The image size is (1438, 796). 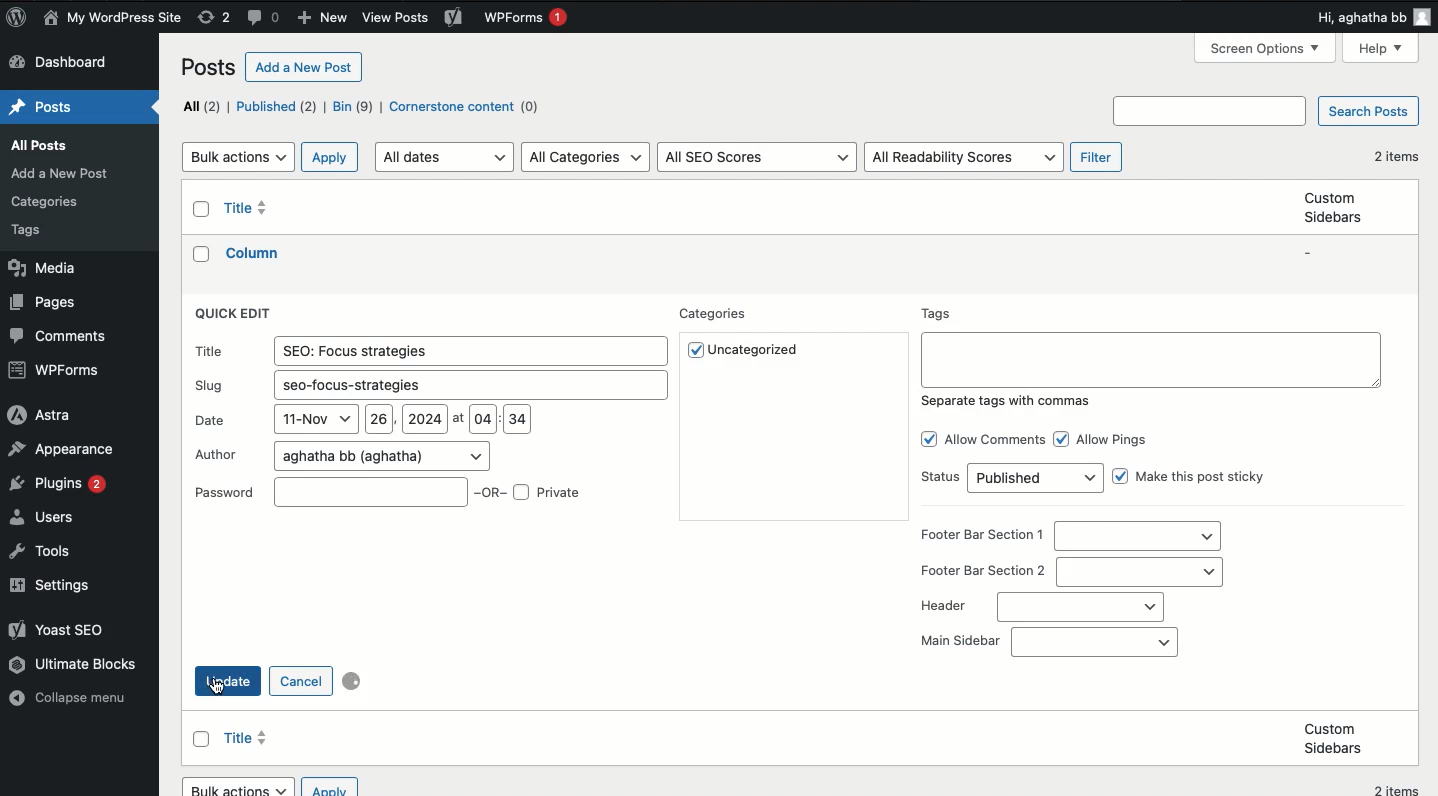 What do you see at coordinates (211, 70) in the screenshot?
I see `Posts` at bounding box center [211, 70].